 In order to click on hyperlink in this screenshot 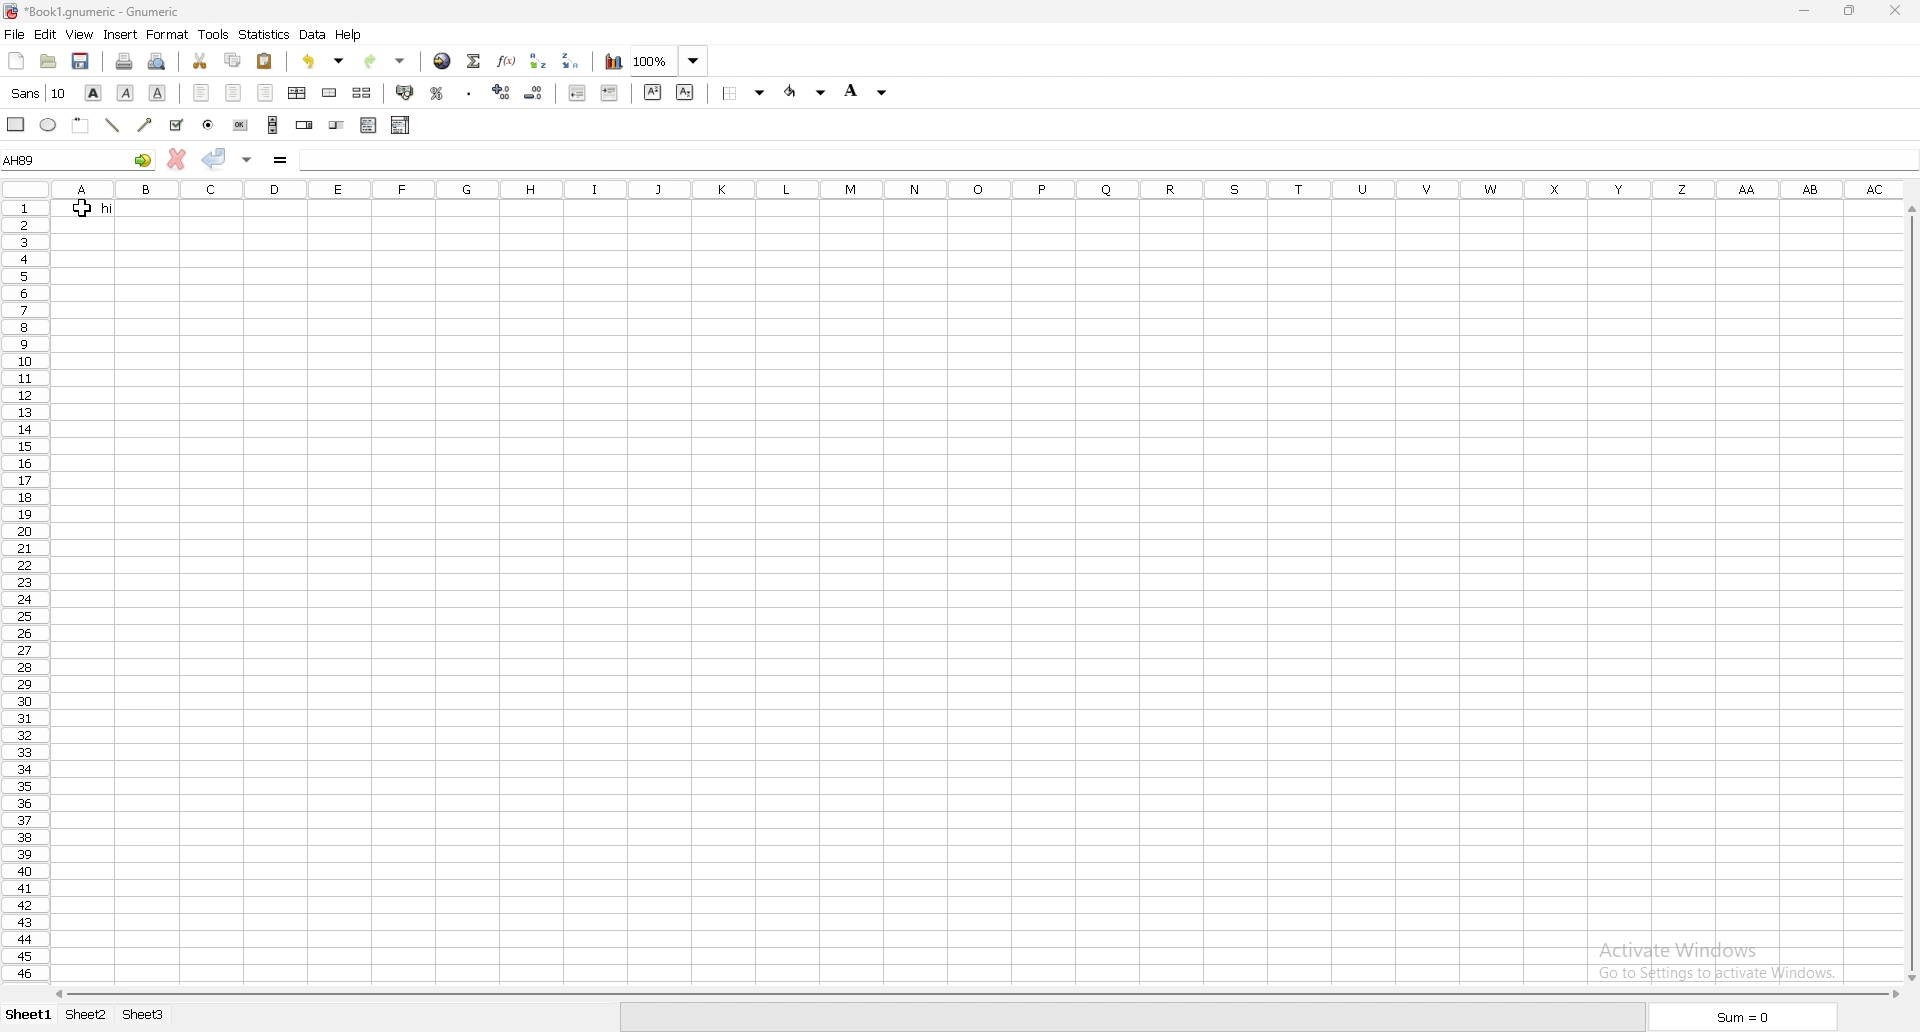, I will do `click(441, 62)`.